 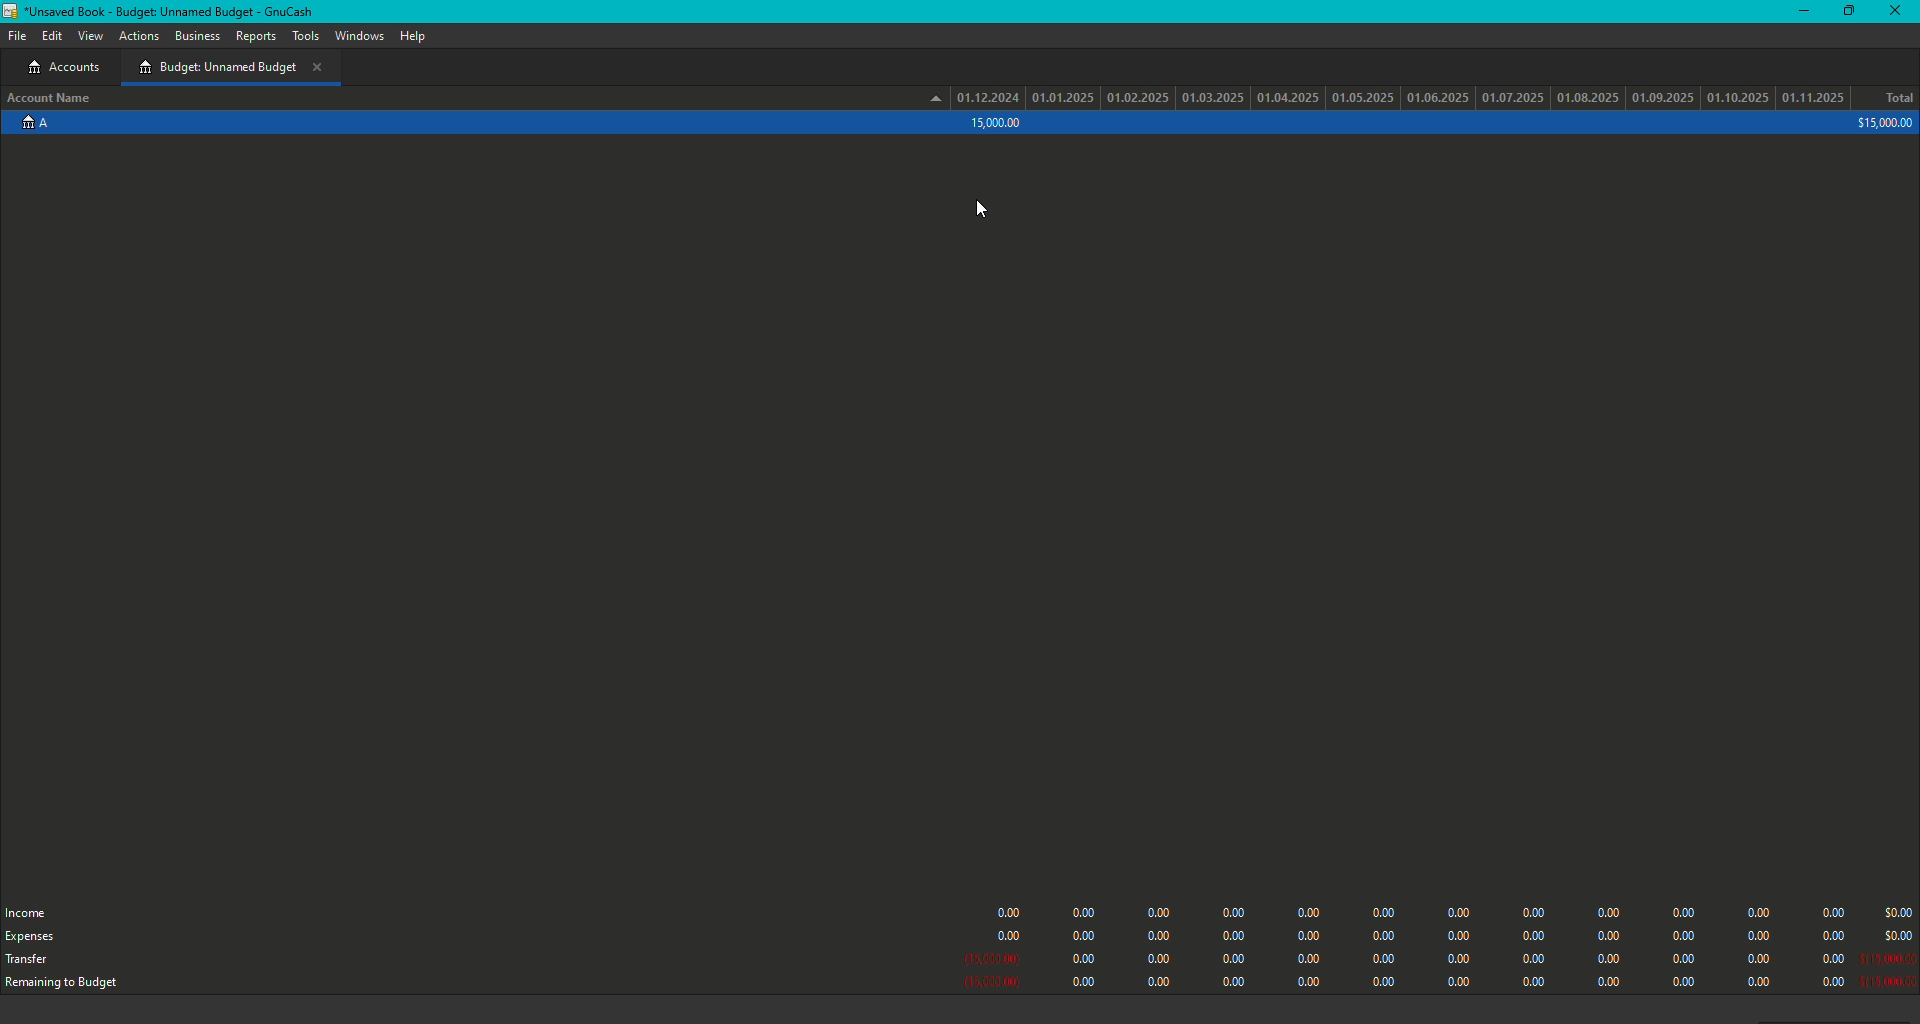 What do you see at coordinates (197, 36) in the screenshot?
I see `Business` at bounding box center [197, 36].